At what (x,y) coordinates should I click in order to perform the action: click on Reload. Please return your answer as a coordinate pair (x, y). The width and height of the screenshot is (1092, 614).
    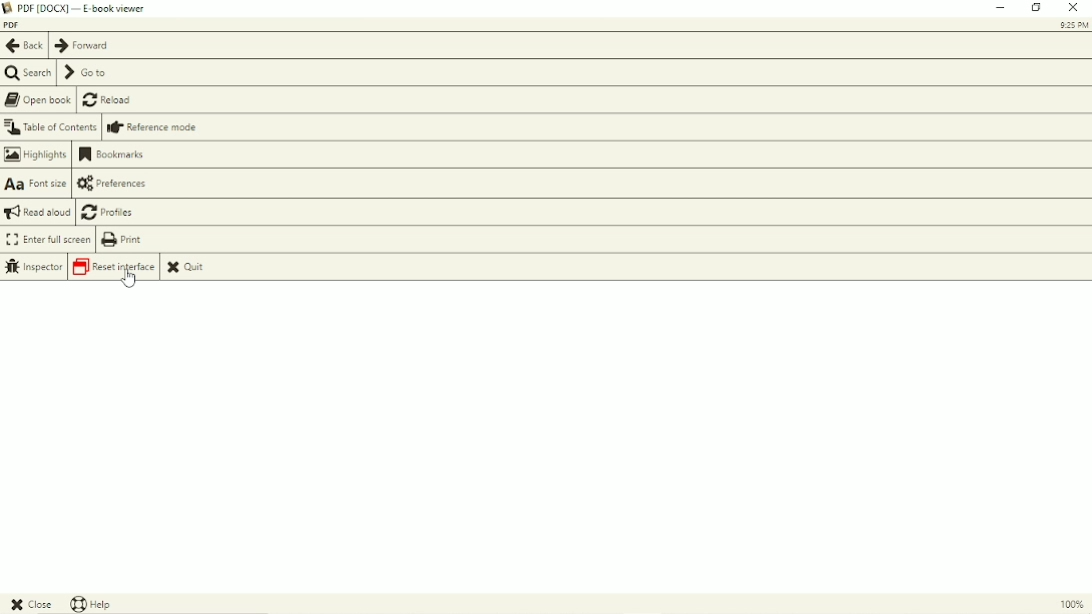
    Looking at the image, I should click on (109, 101).